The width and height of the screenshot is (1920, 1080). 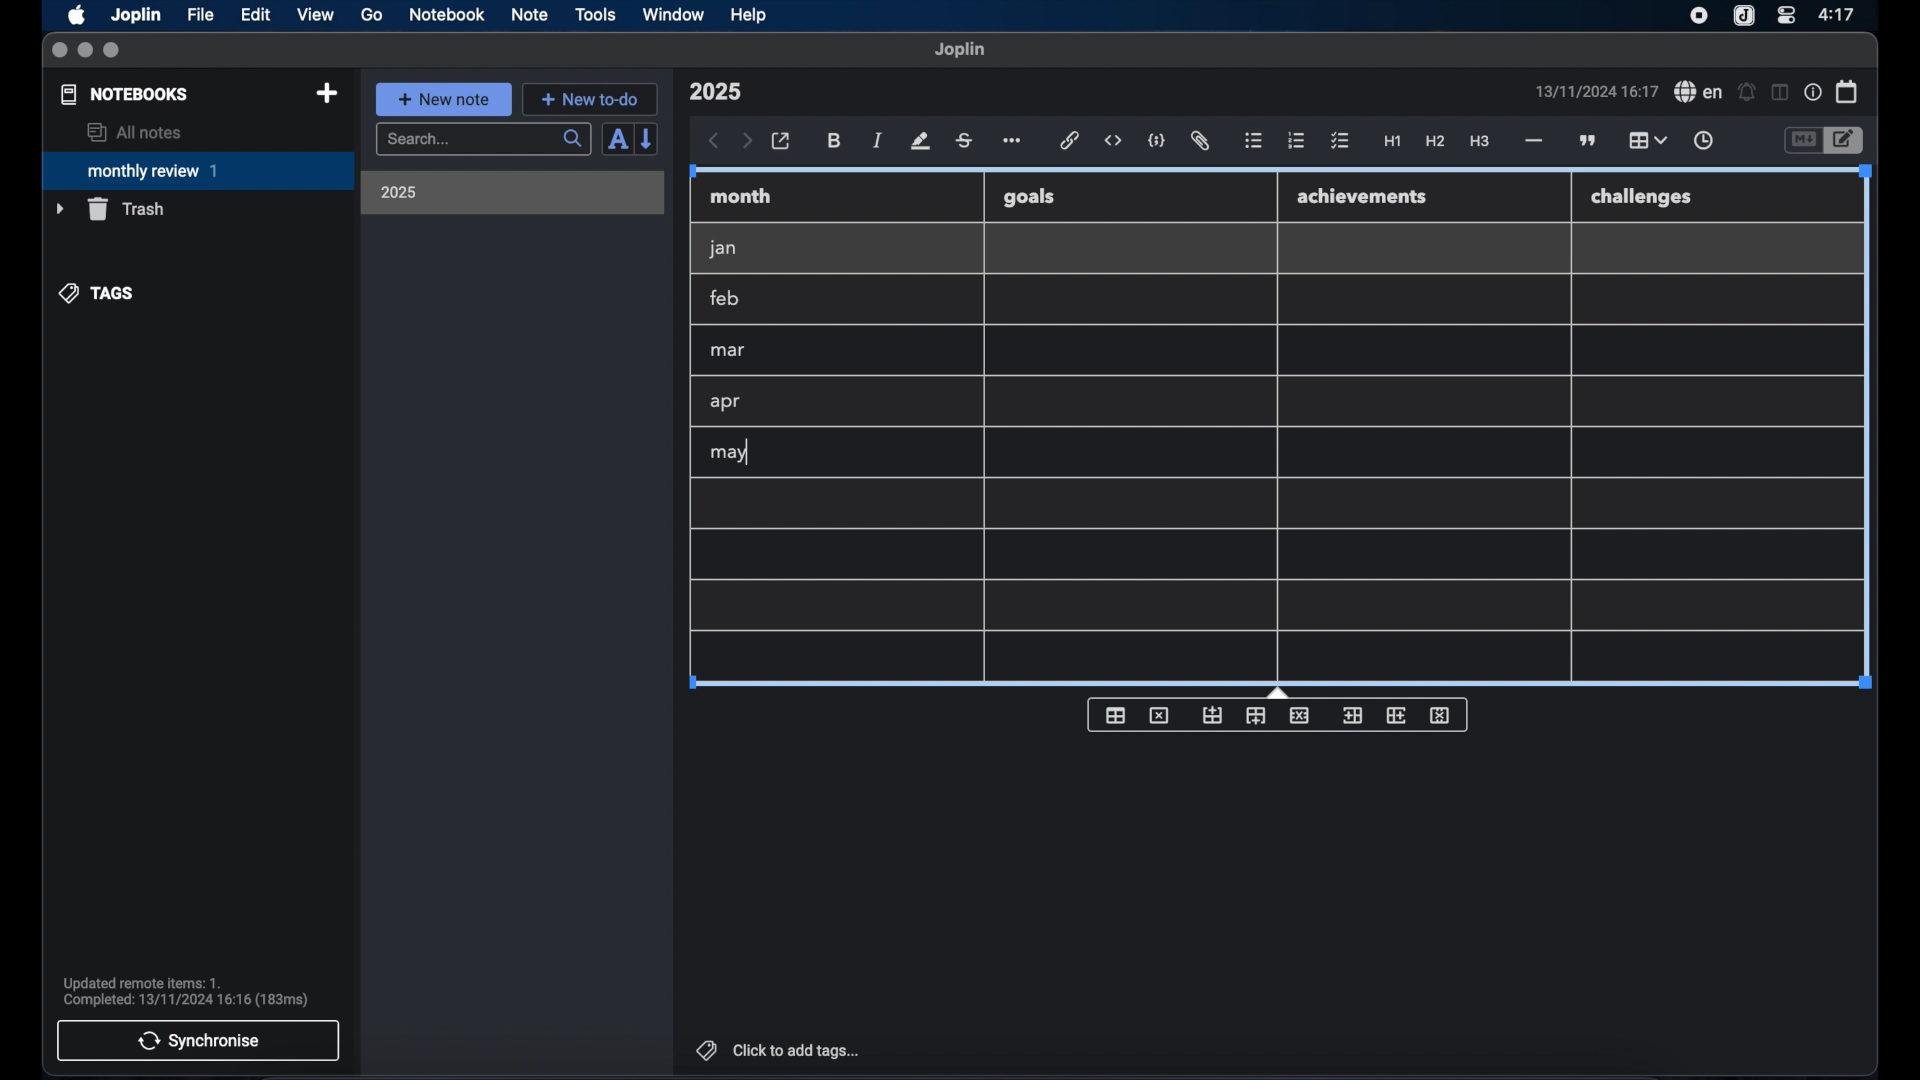 I want to click on toggle editor layout, so click(x=1781, y=92).